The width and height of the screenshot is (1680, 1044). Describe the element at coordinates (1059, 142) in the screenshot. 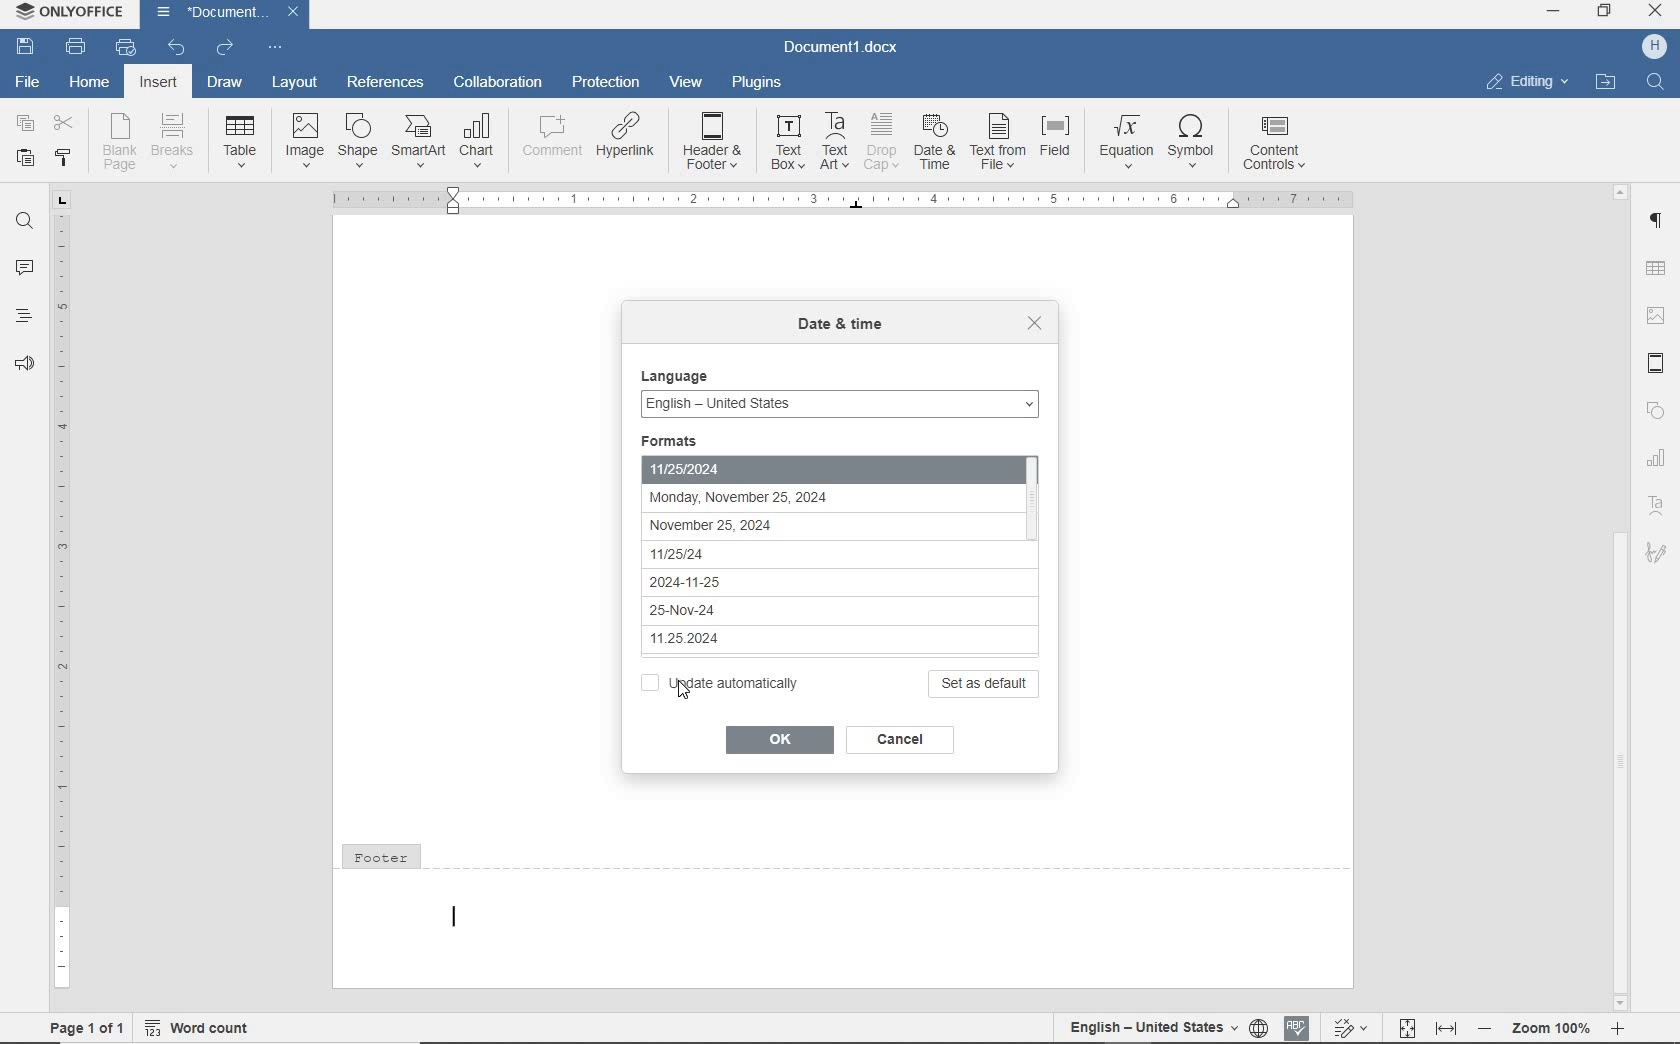

I see `field` at that location.